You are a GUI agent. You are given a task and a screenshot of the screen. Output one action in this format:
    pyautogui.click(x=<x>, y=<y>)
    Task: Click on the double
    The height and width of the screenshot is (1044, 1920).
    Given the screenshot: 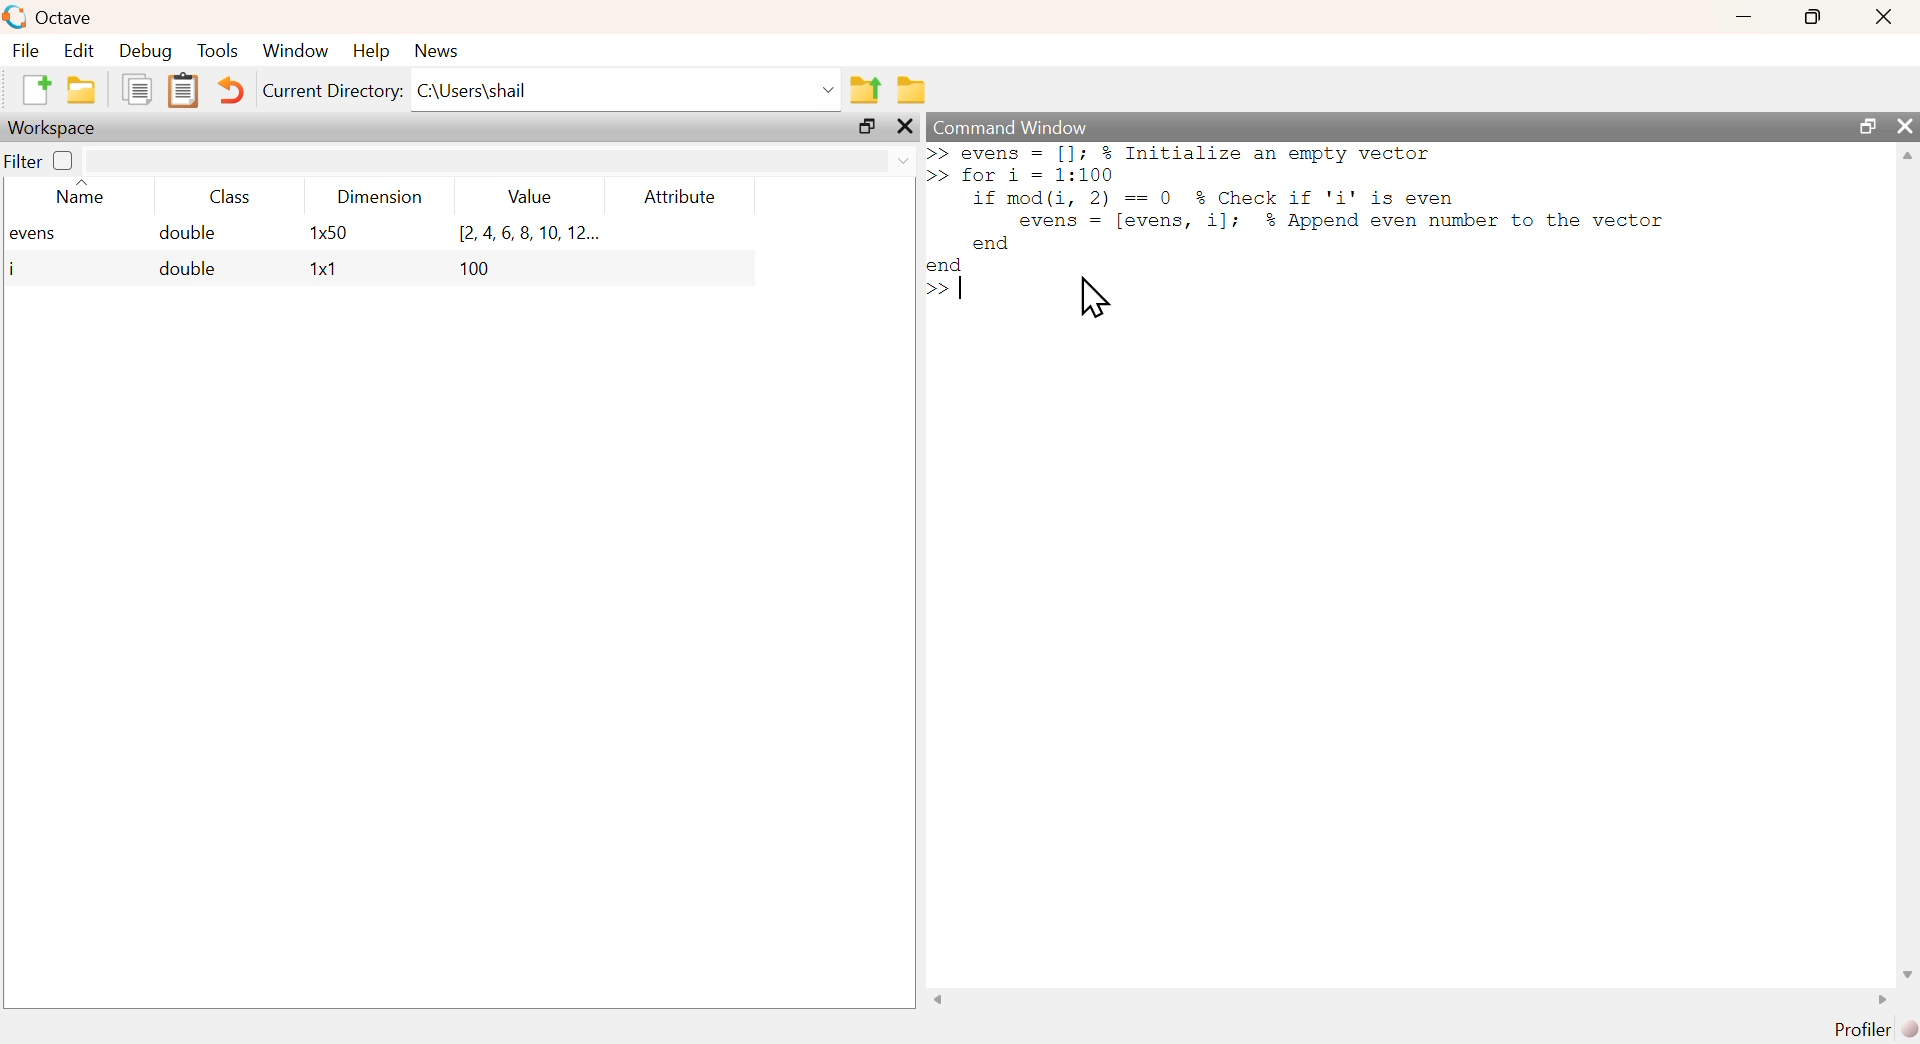 What is the action you would take?
    pyautogui.click(x=189, y=270)
    